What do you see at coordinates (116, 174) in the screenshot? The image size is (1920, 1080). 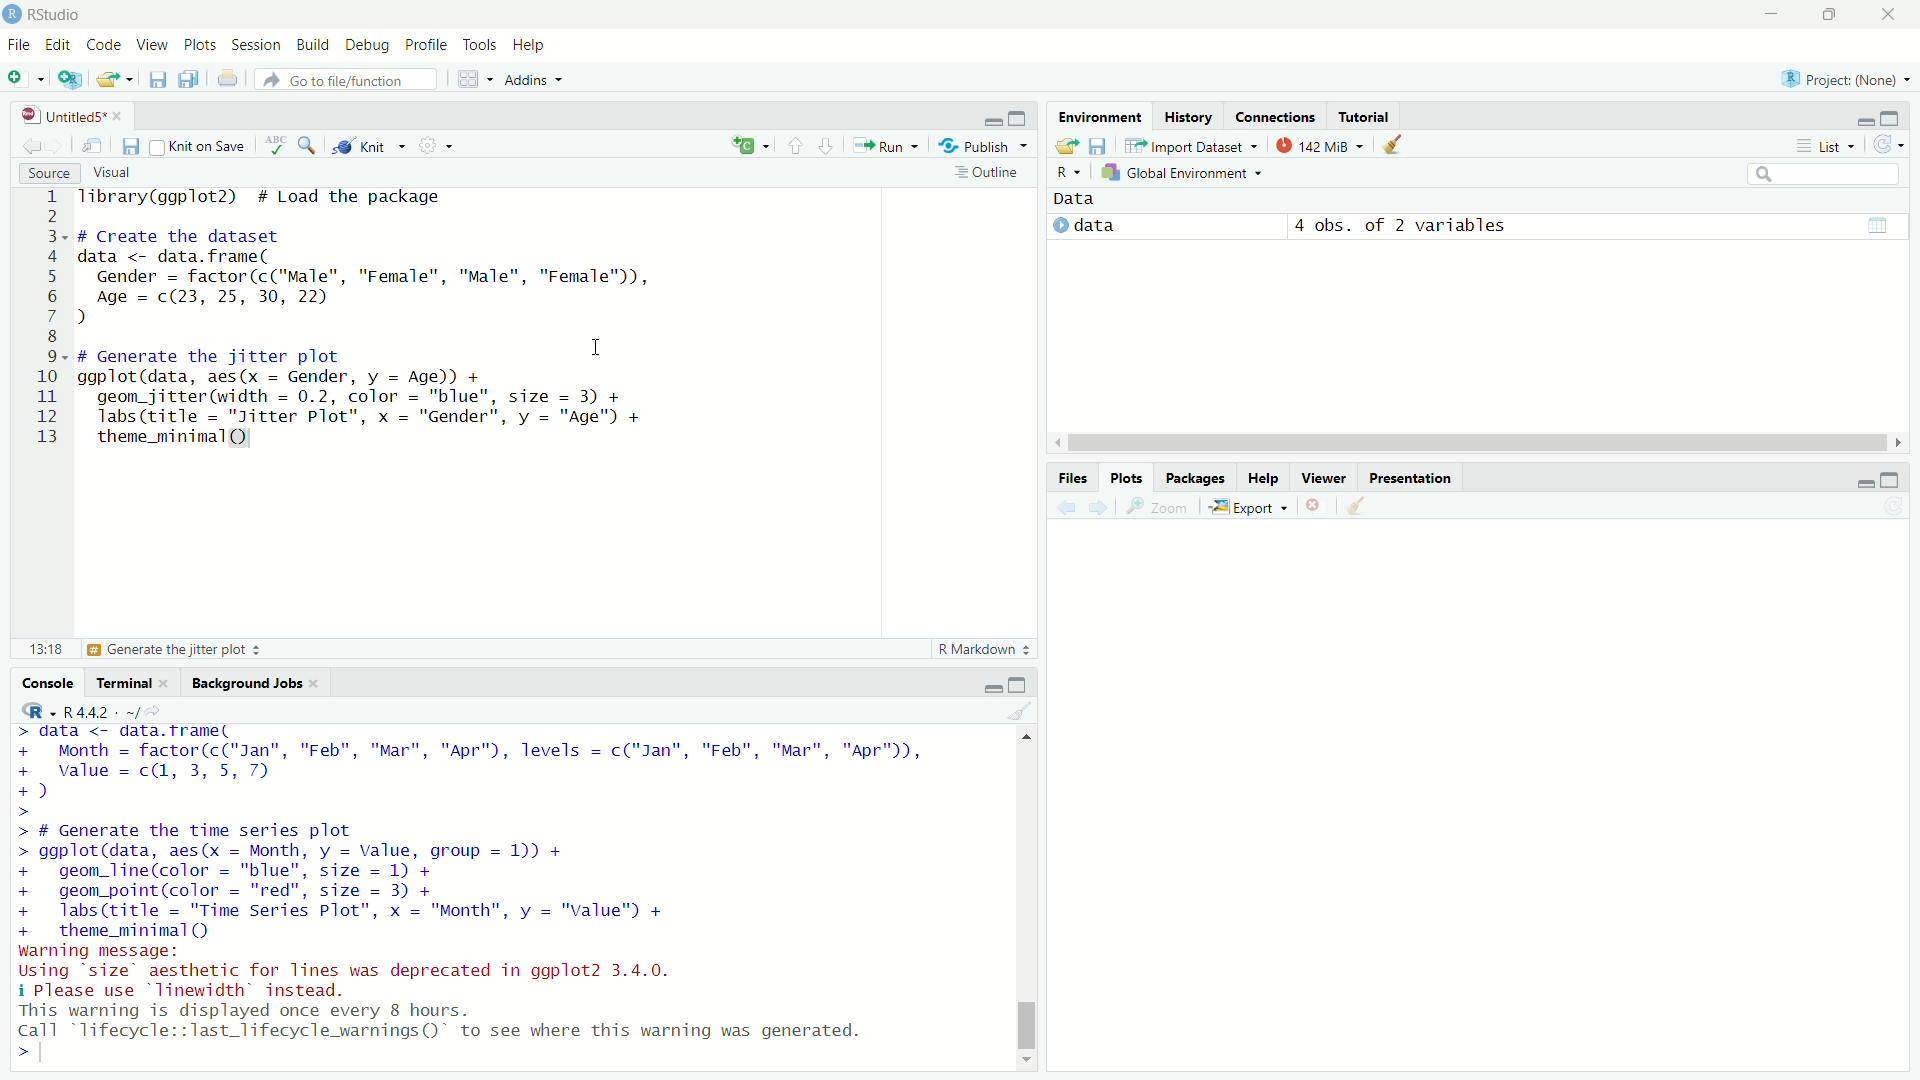 I see `visual` at bounding box center [116, 174].